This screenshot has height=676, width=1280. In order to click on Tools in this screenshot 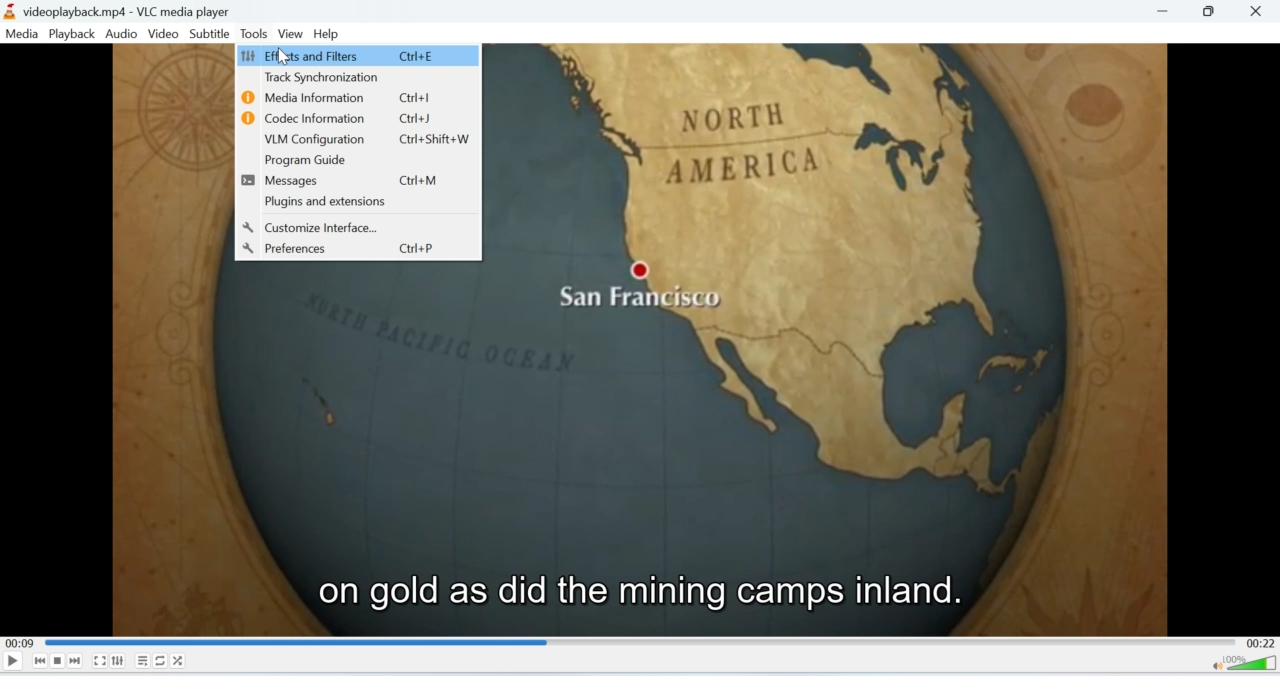, I will do `click(255, 34)`.